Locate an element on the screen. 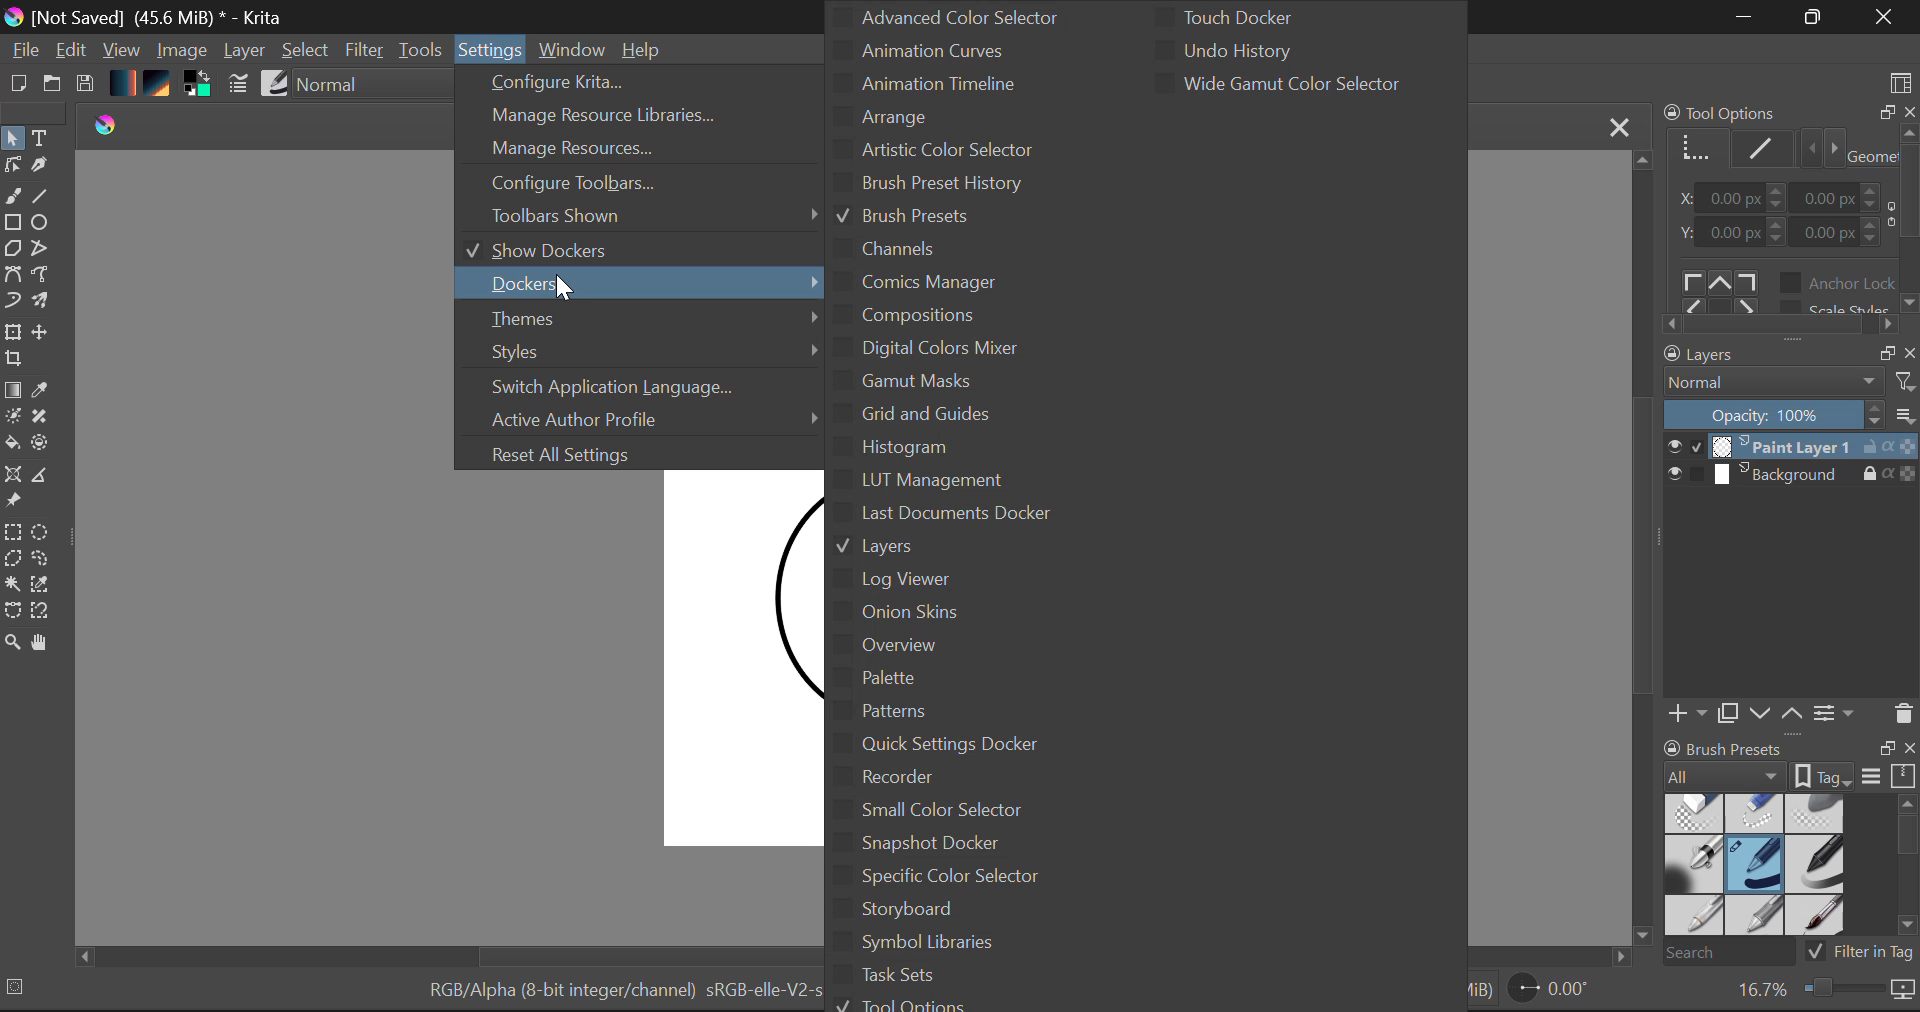  Brush Preset History is located at coordinates (949, 186).